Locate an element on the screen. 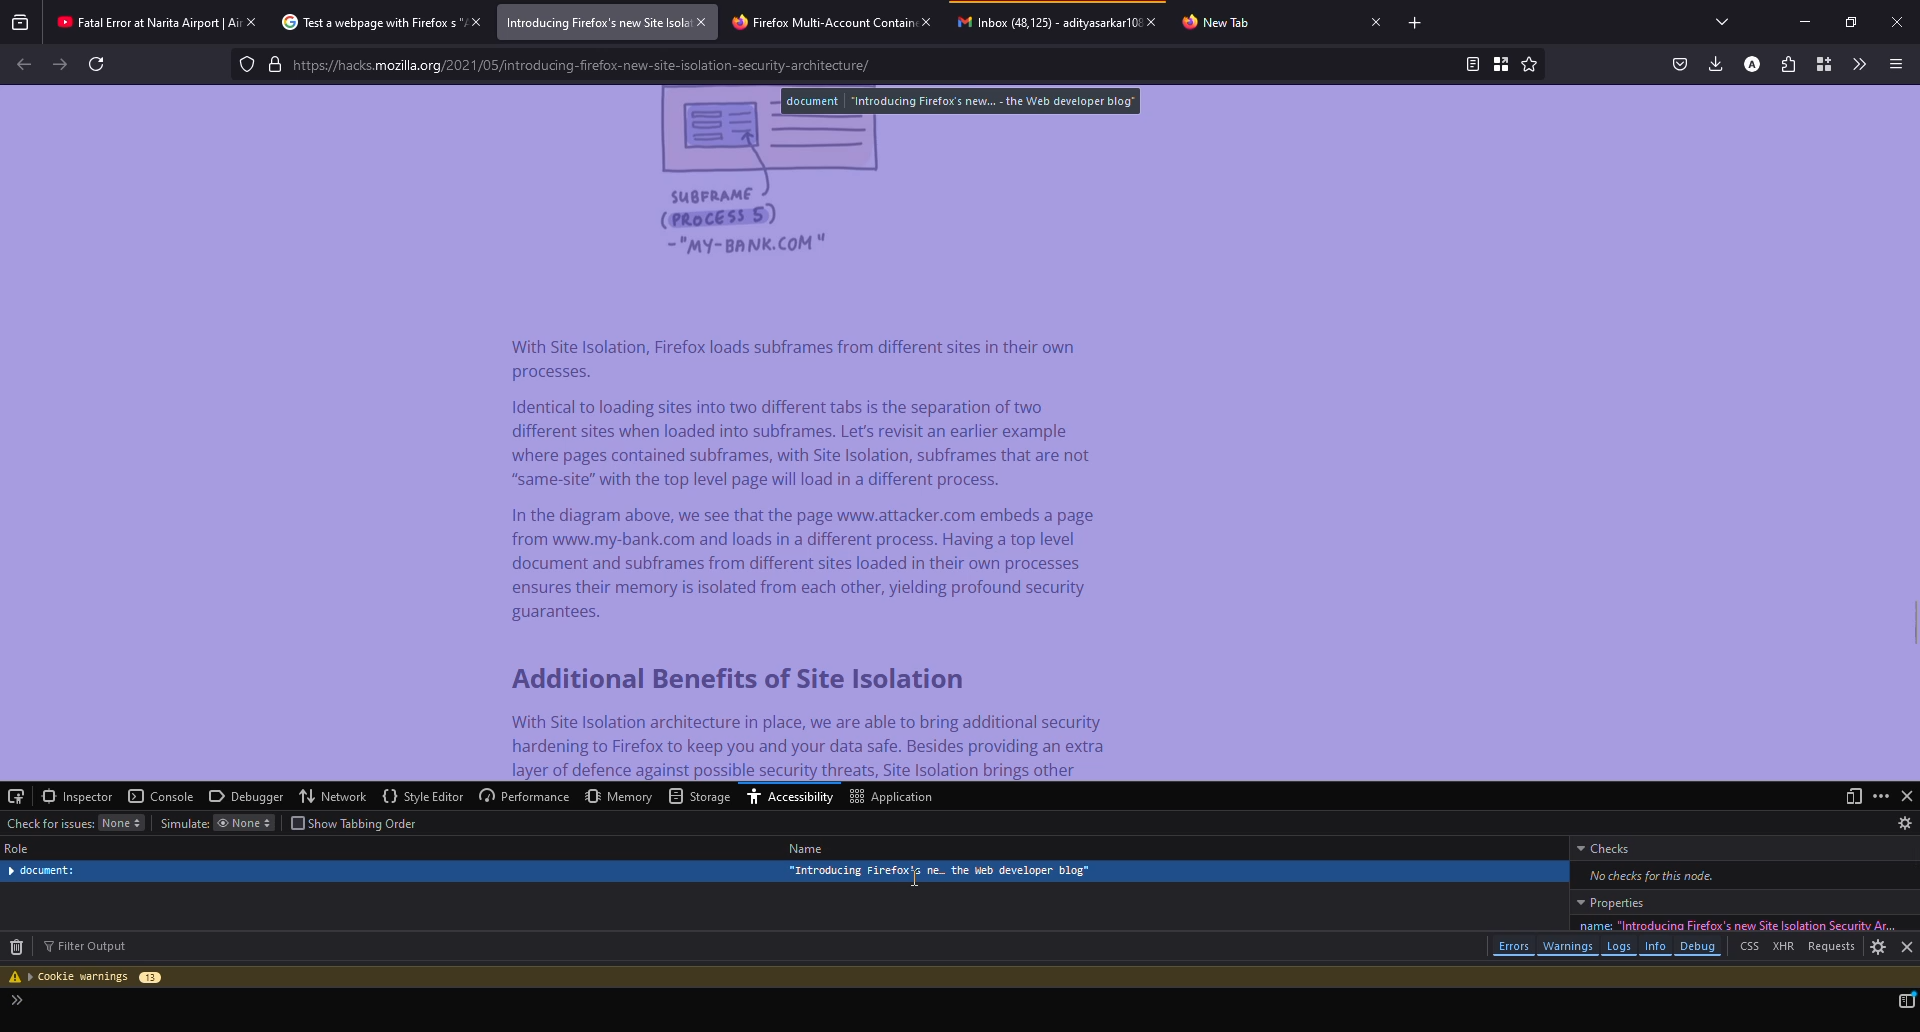 This screenshot has height=1032, width=1920. style editor is located at coordinates (423, 794).